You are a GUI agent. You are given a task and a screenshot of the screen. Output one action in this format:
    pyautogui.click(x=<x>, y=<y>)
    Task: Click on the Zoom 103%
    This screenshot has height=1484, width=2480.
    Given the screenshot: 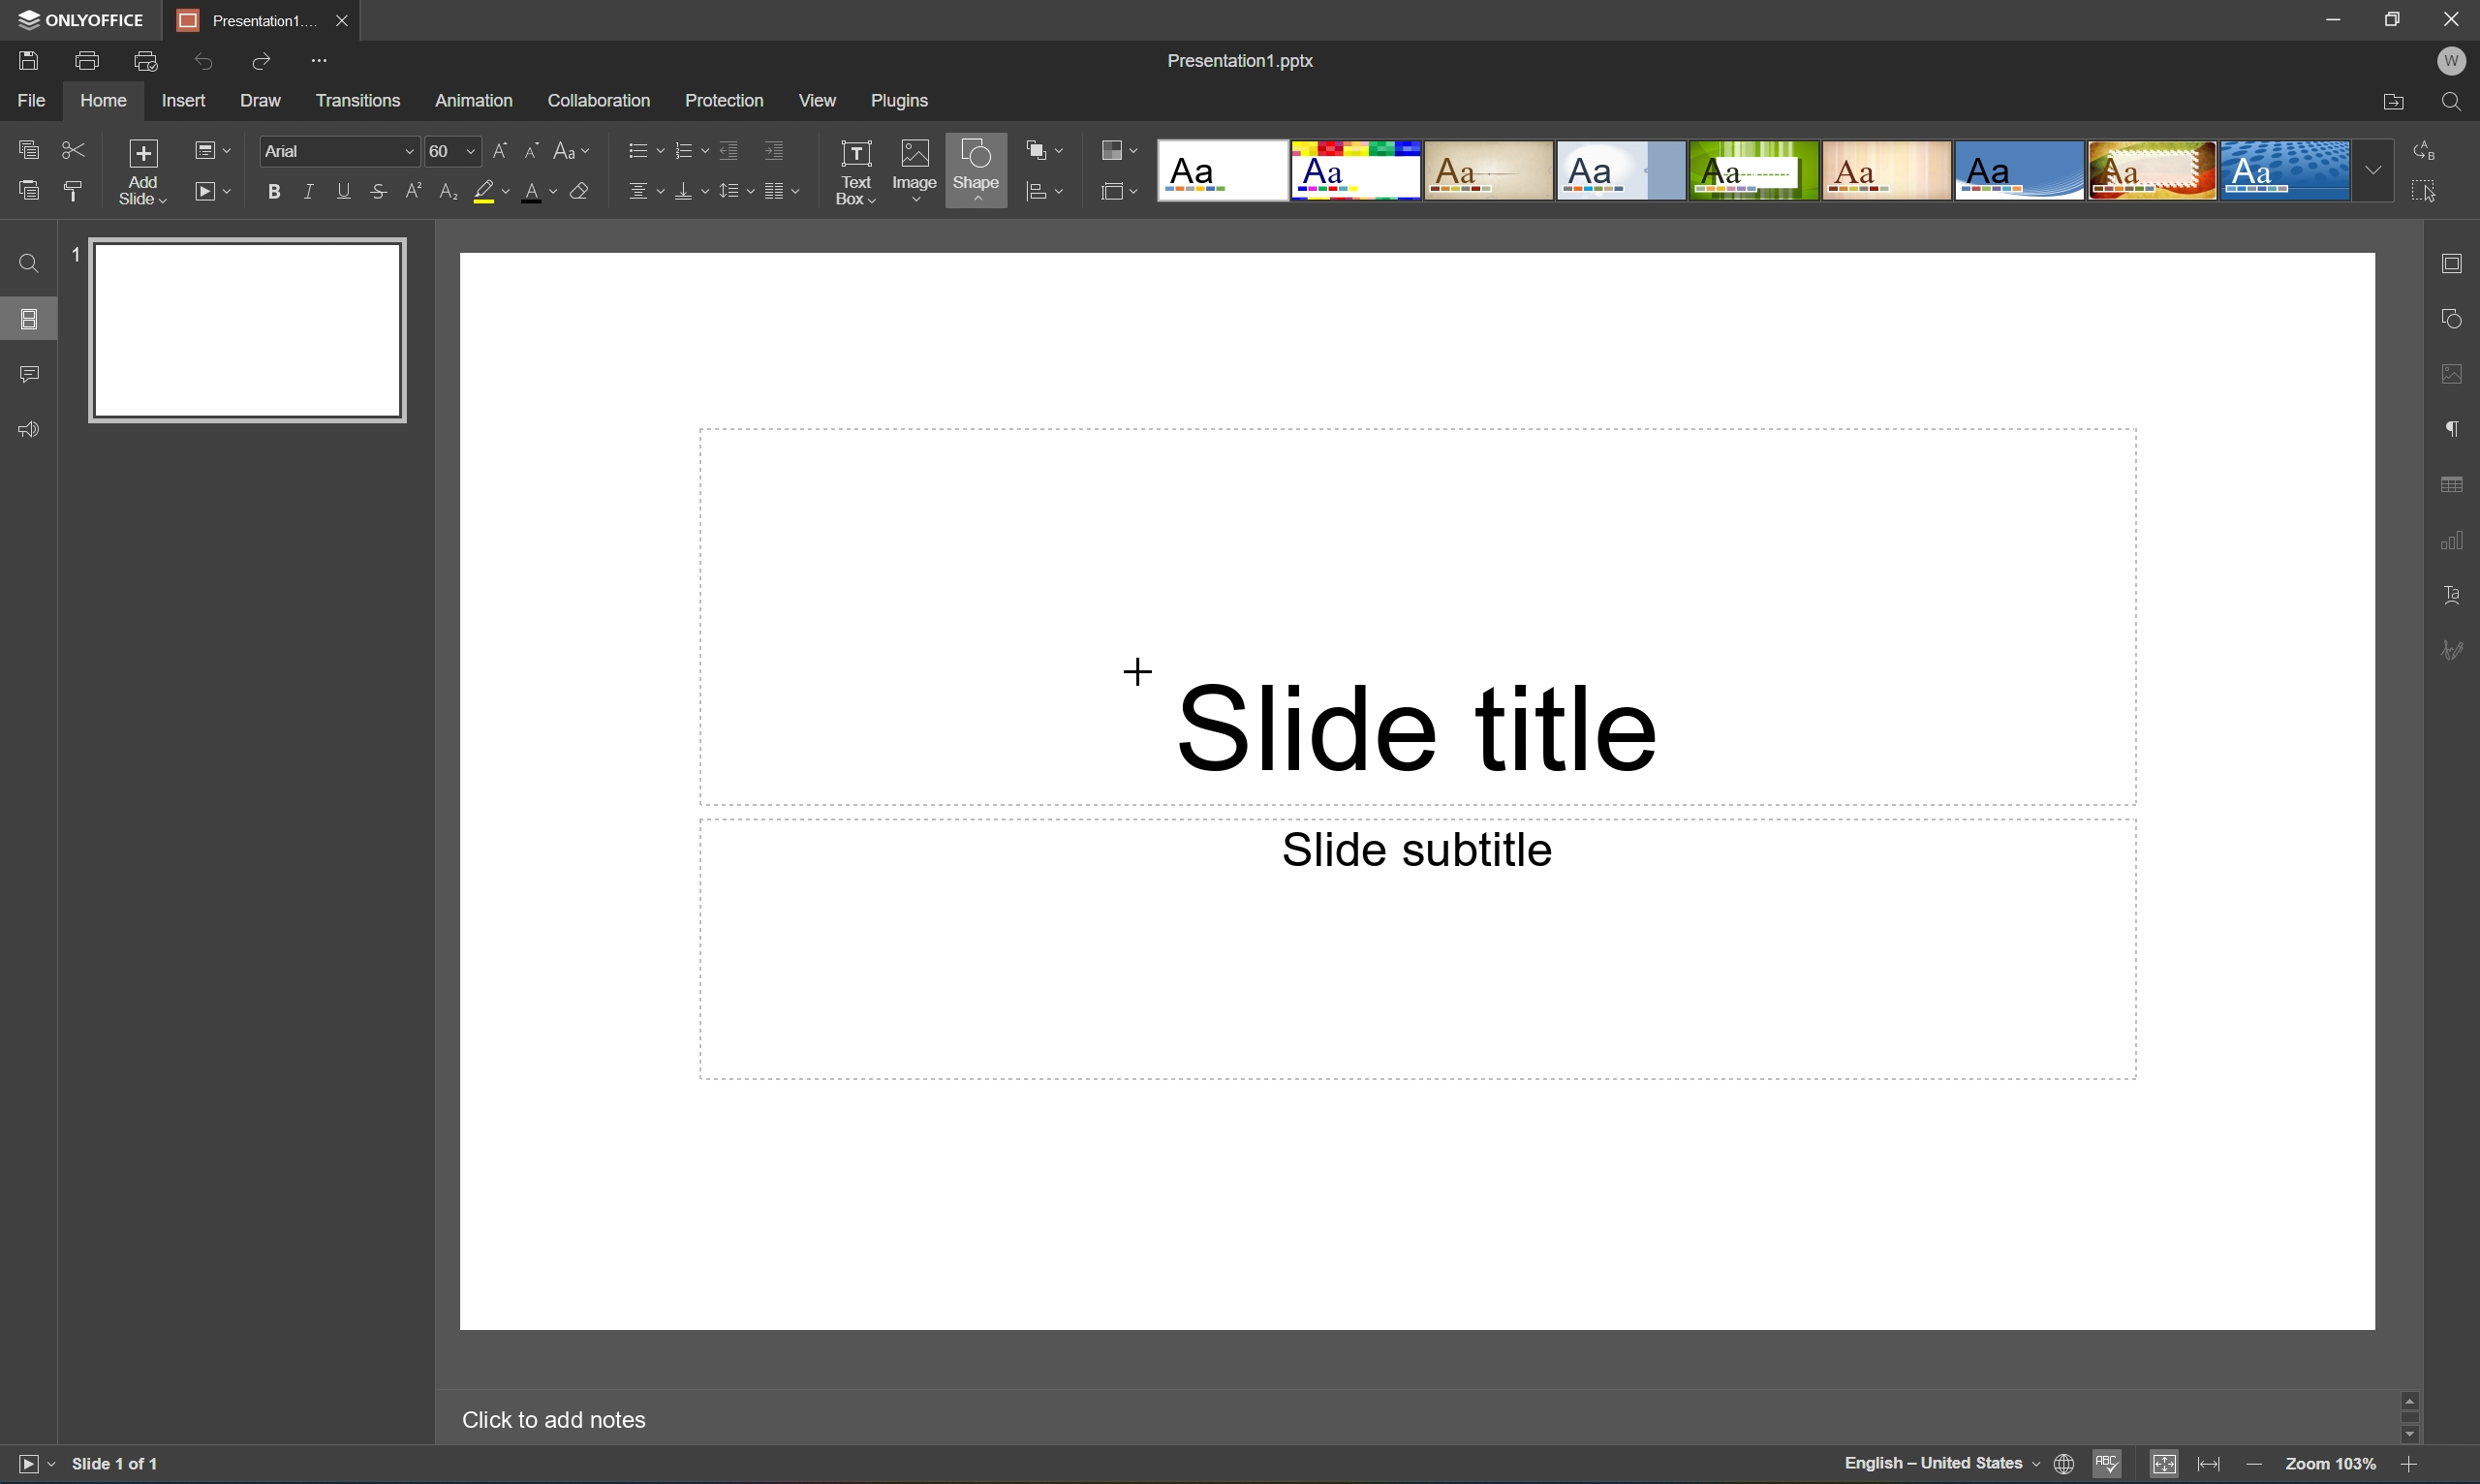 What is the action you would take?
    pyautogui.click(x=2330, y=1464)
    